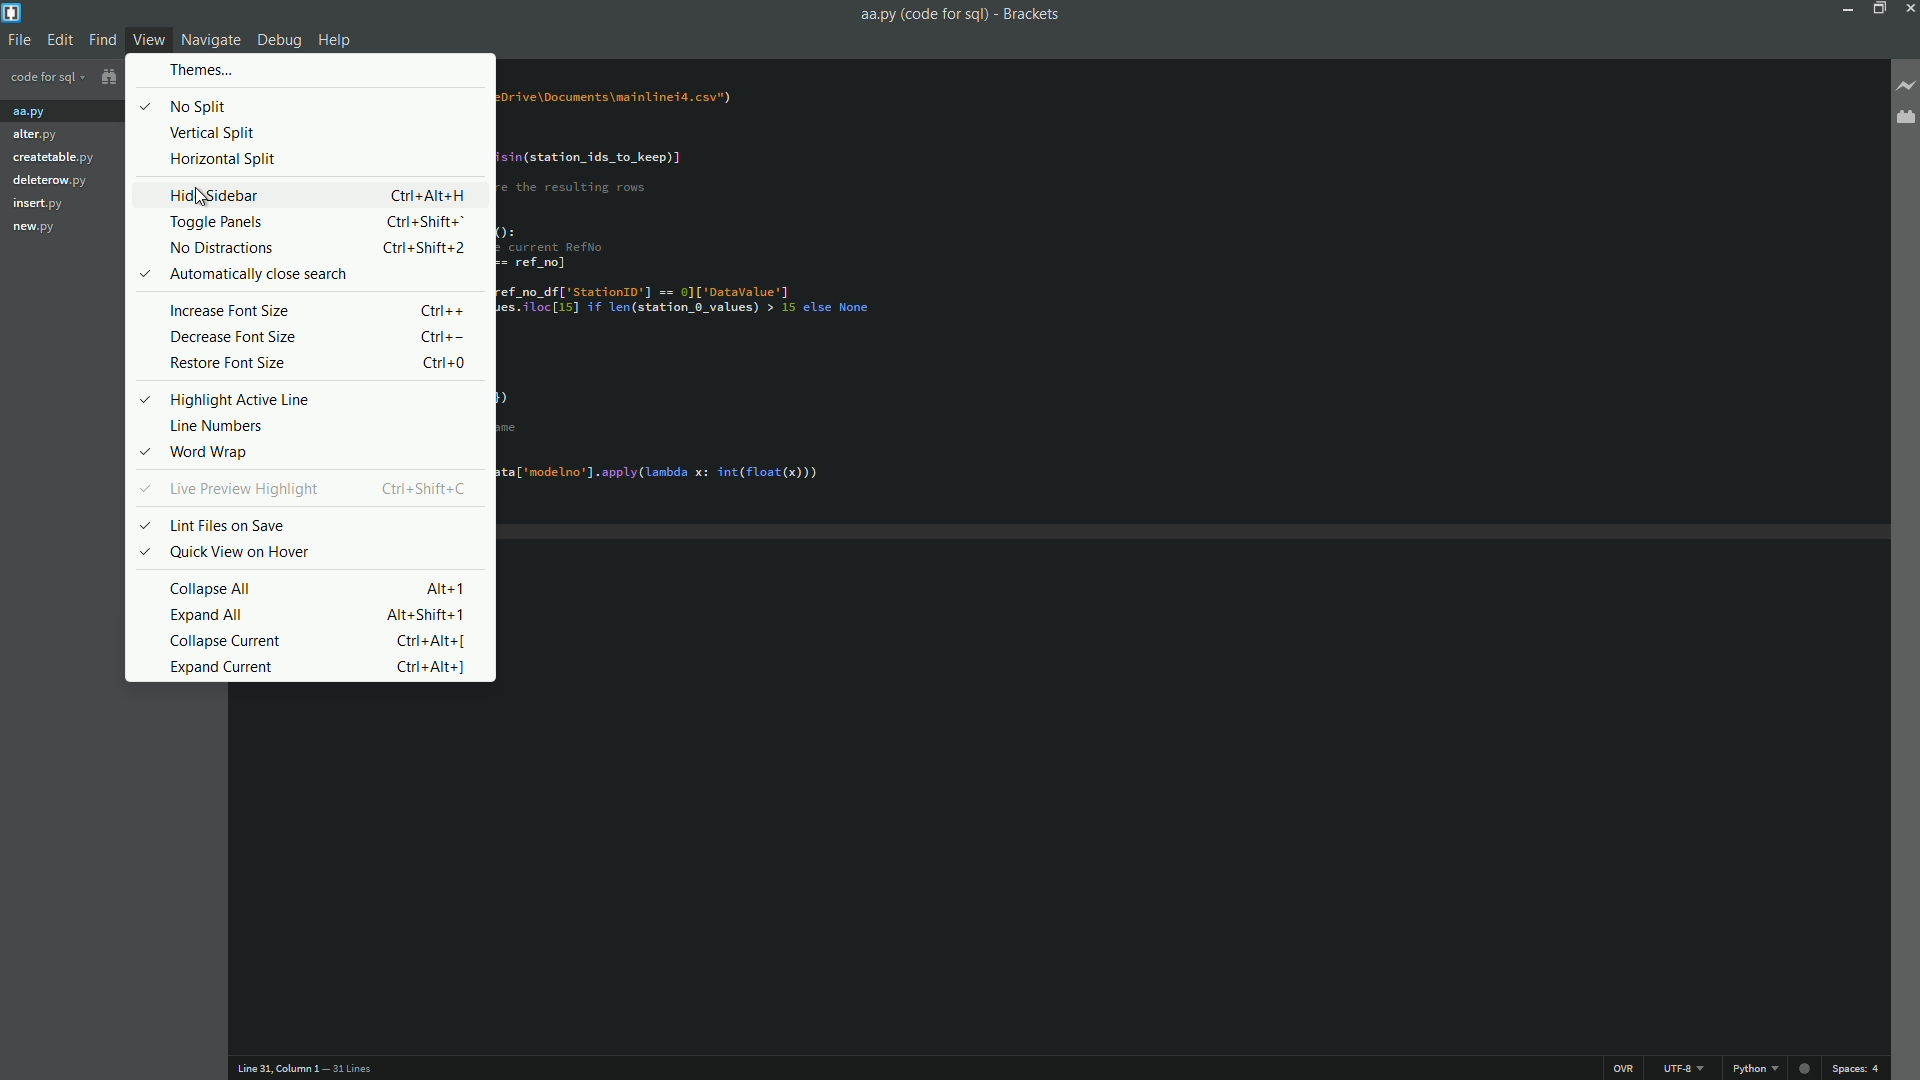 Image resolution: width=1920 pixels, height=1080 pixels. What do you see at coordinates (233, 525) in the screenshot?
I see `lint files on save button` at bounding box center [233, 525].